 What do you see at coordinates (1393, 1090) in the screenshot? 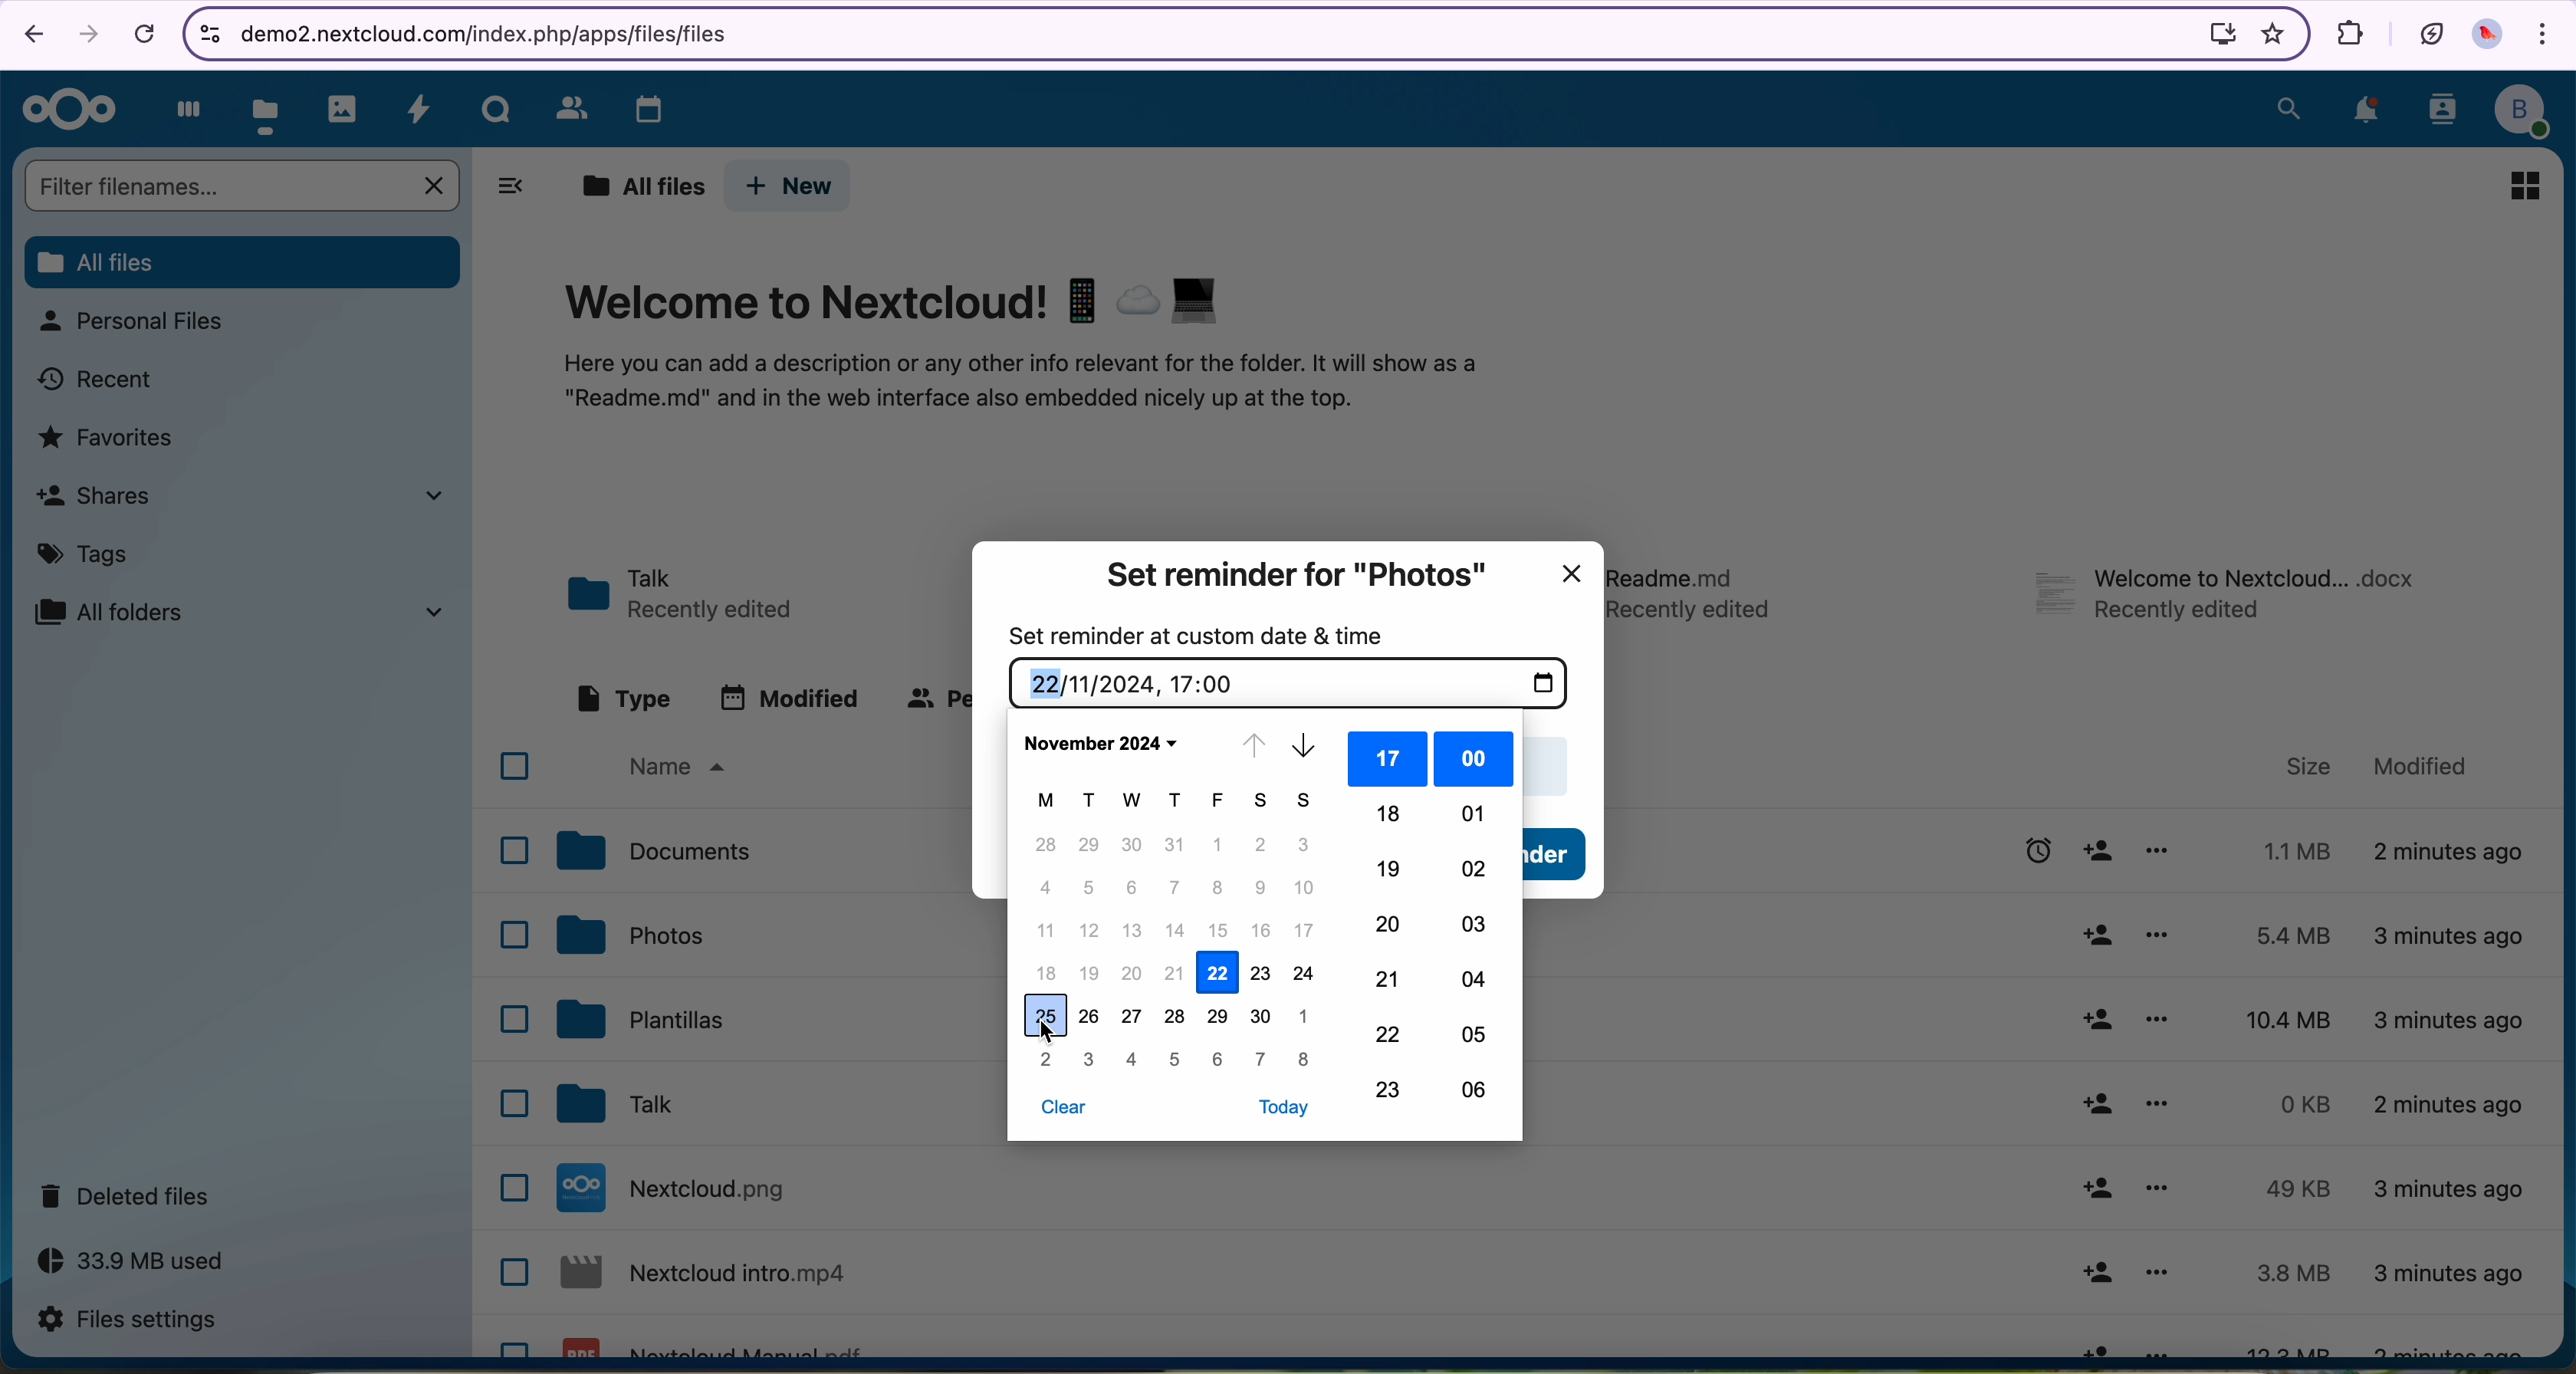
I see `23` at bounding box center [1393, 1090].